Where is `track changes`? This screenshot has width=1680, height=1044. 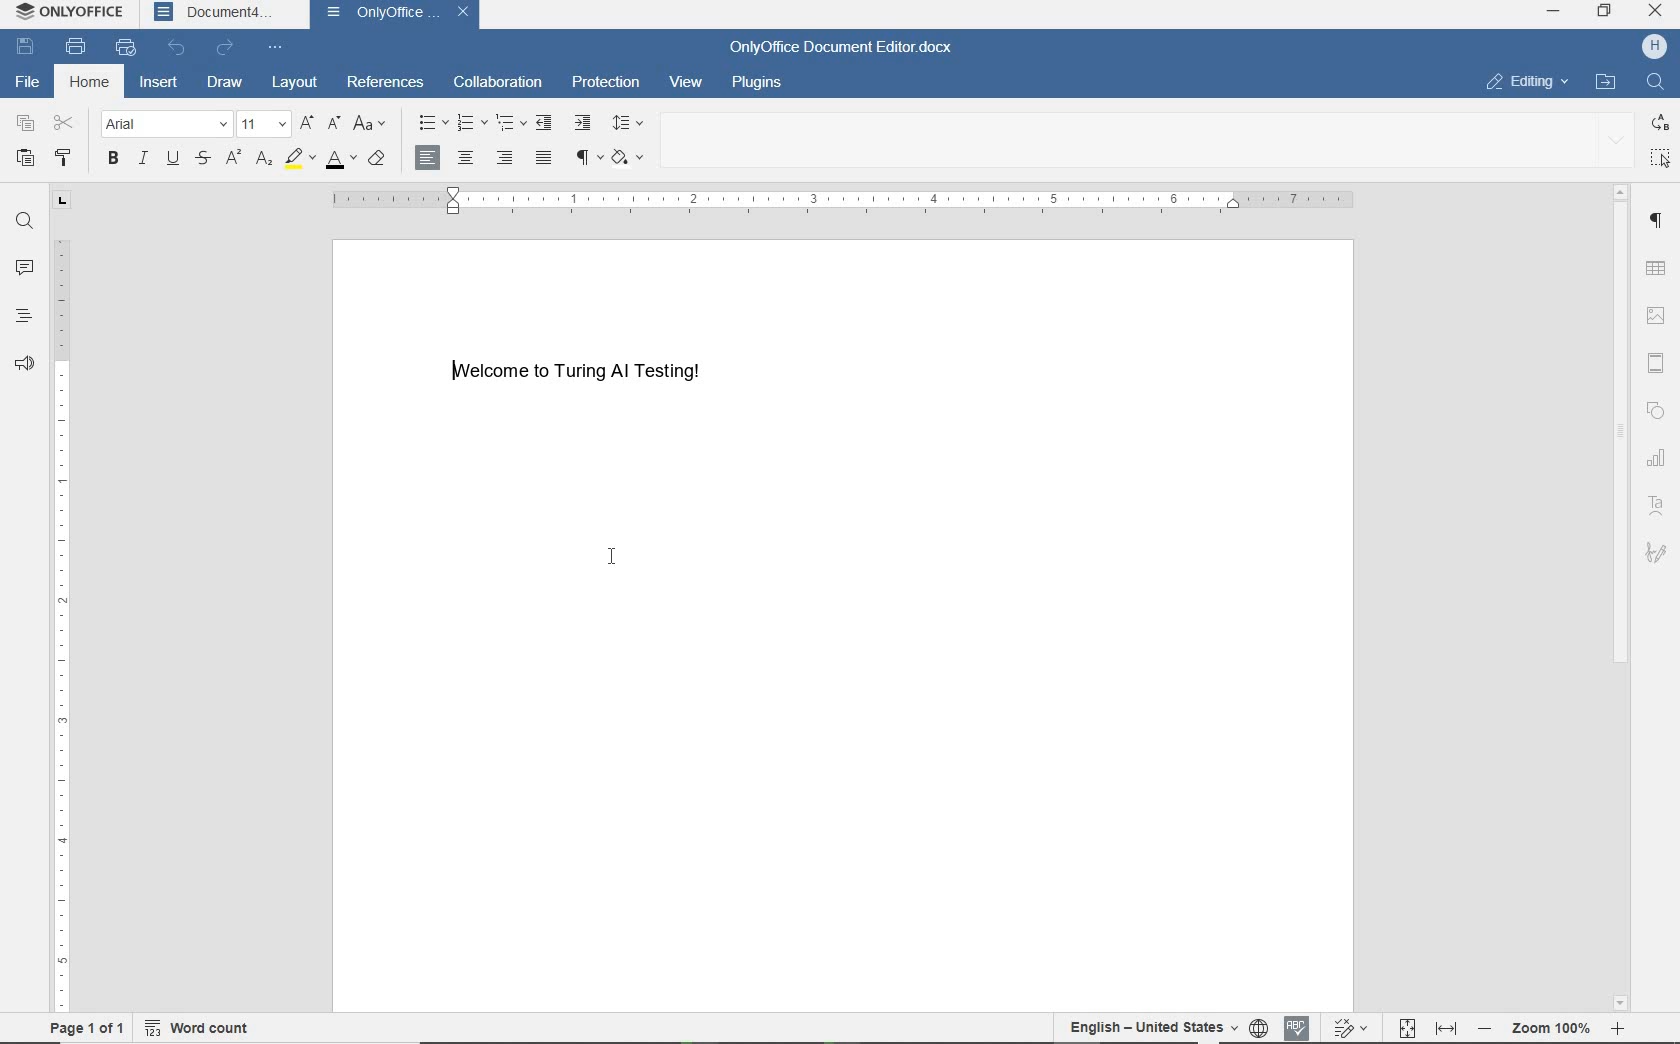 track changes is located at coordinates (1352, 1027).